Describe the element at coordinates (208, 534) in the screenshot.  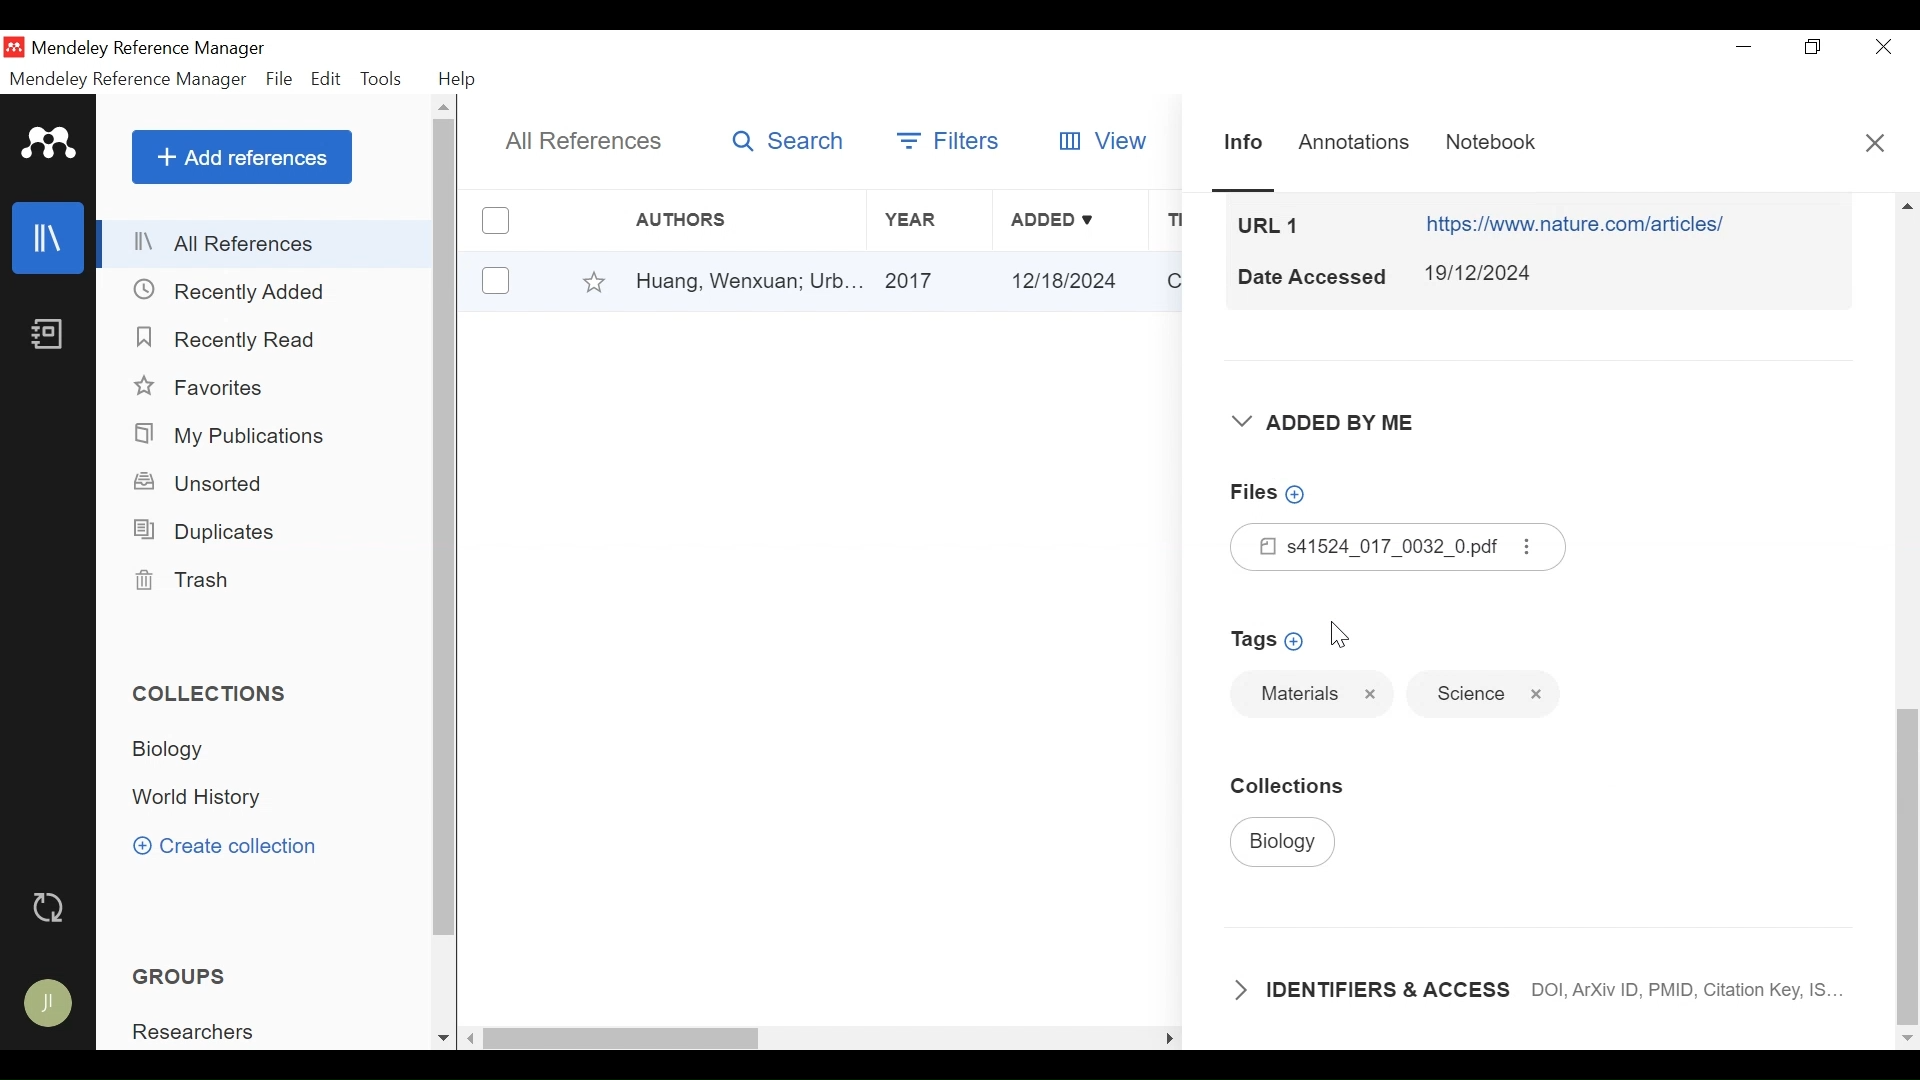
I see `Duplicates` at that location.